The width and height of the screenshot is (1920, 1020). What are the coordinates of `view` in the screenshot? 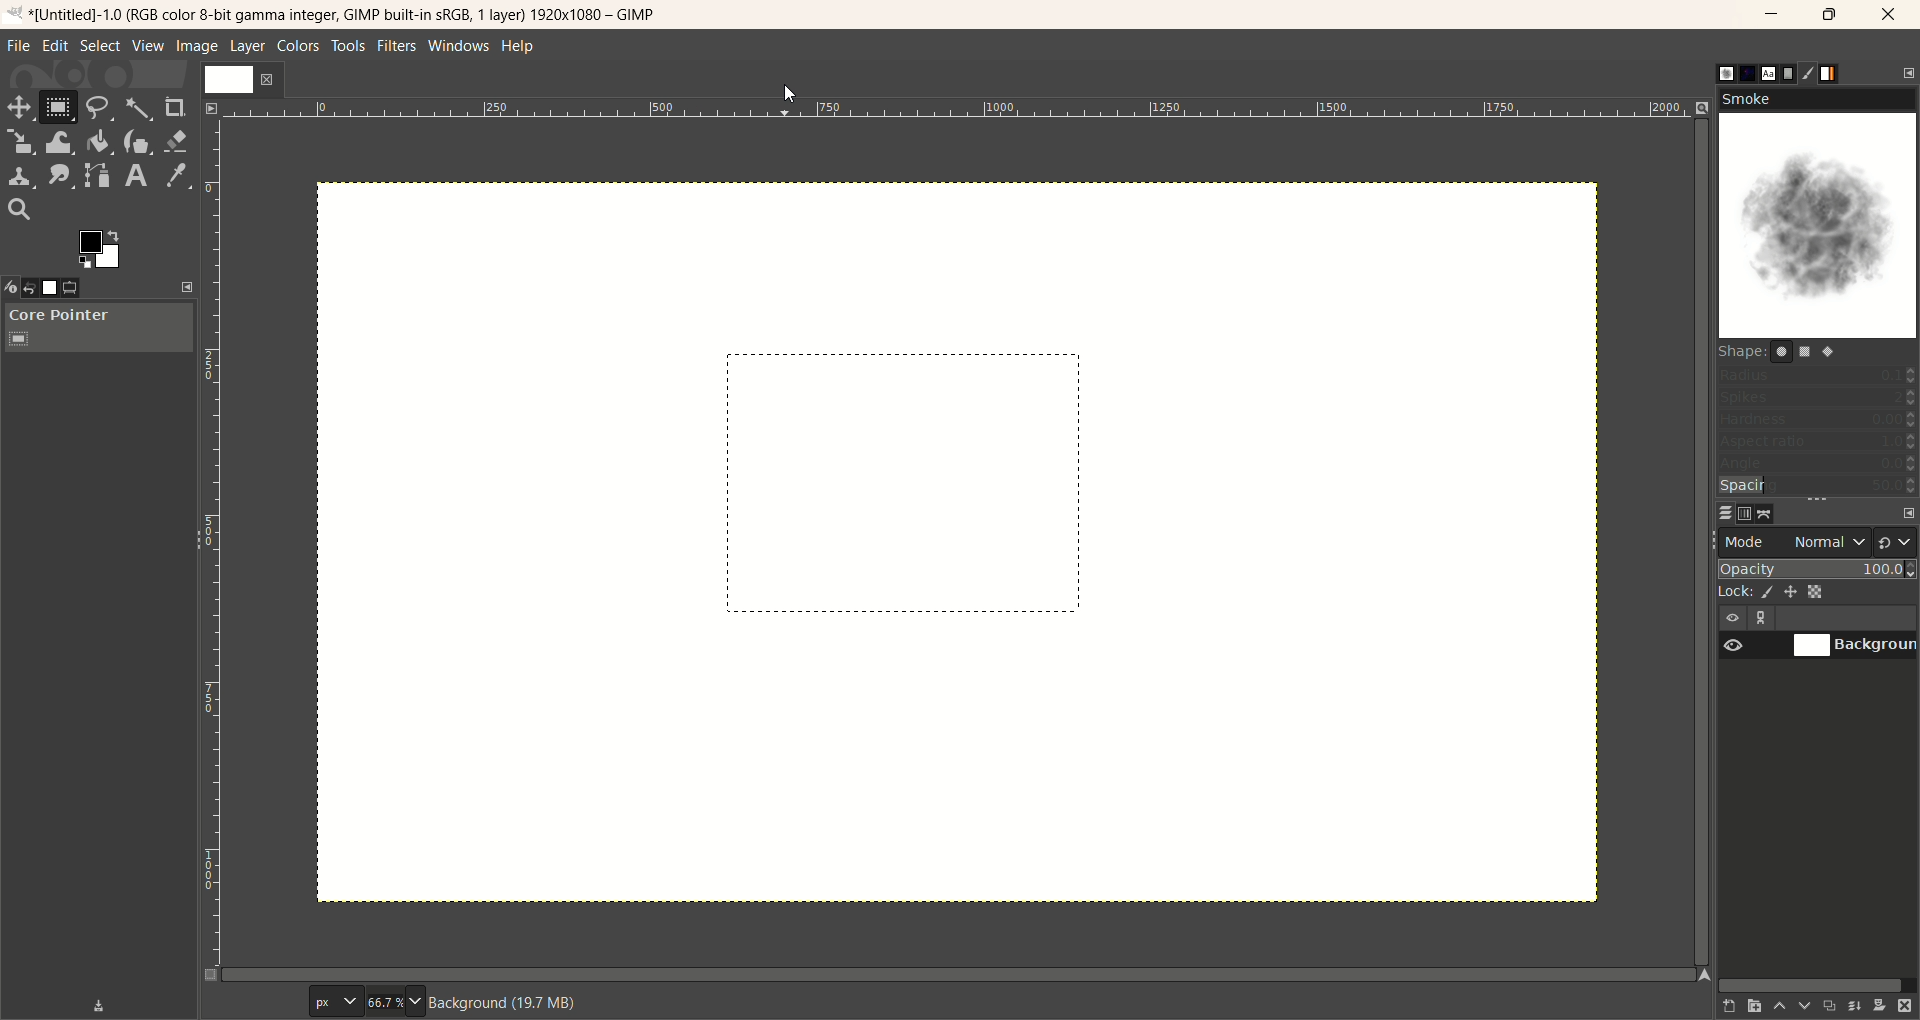 It's located at (149, 47).